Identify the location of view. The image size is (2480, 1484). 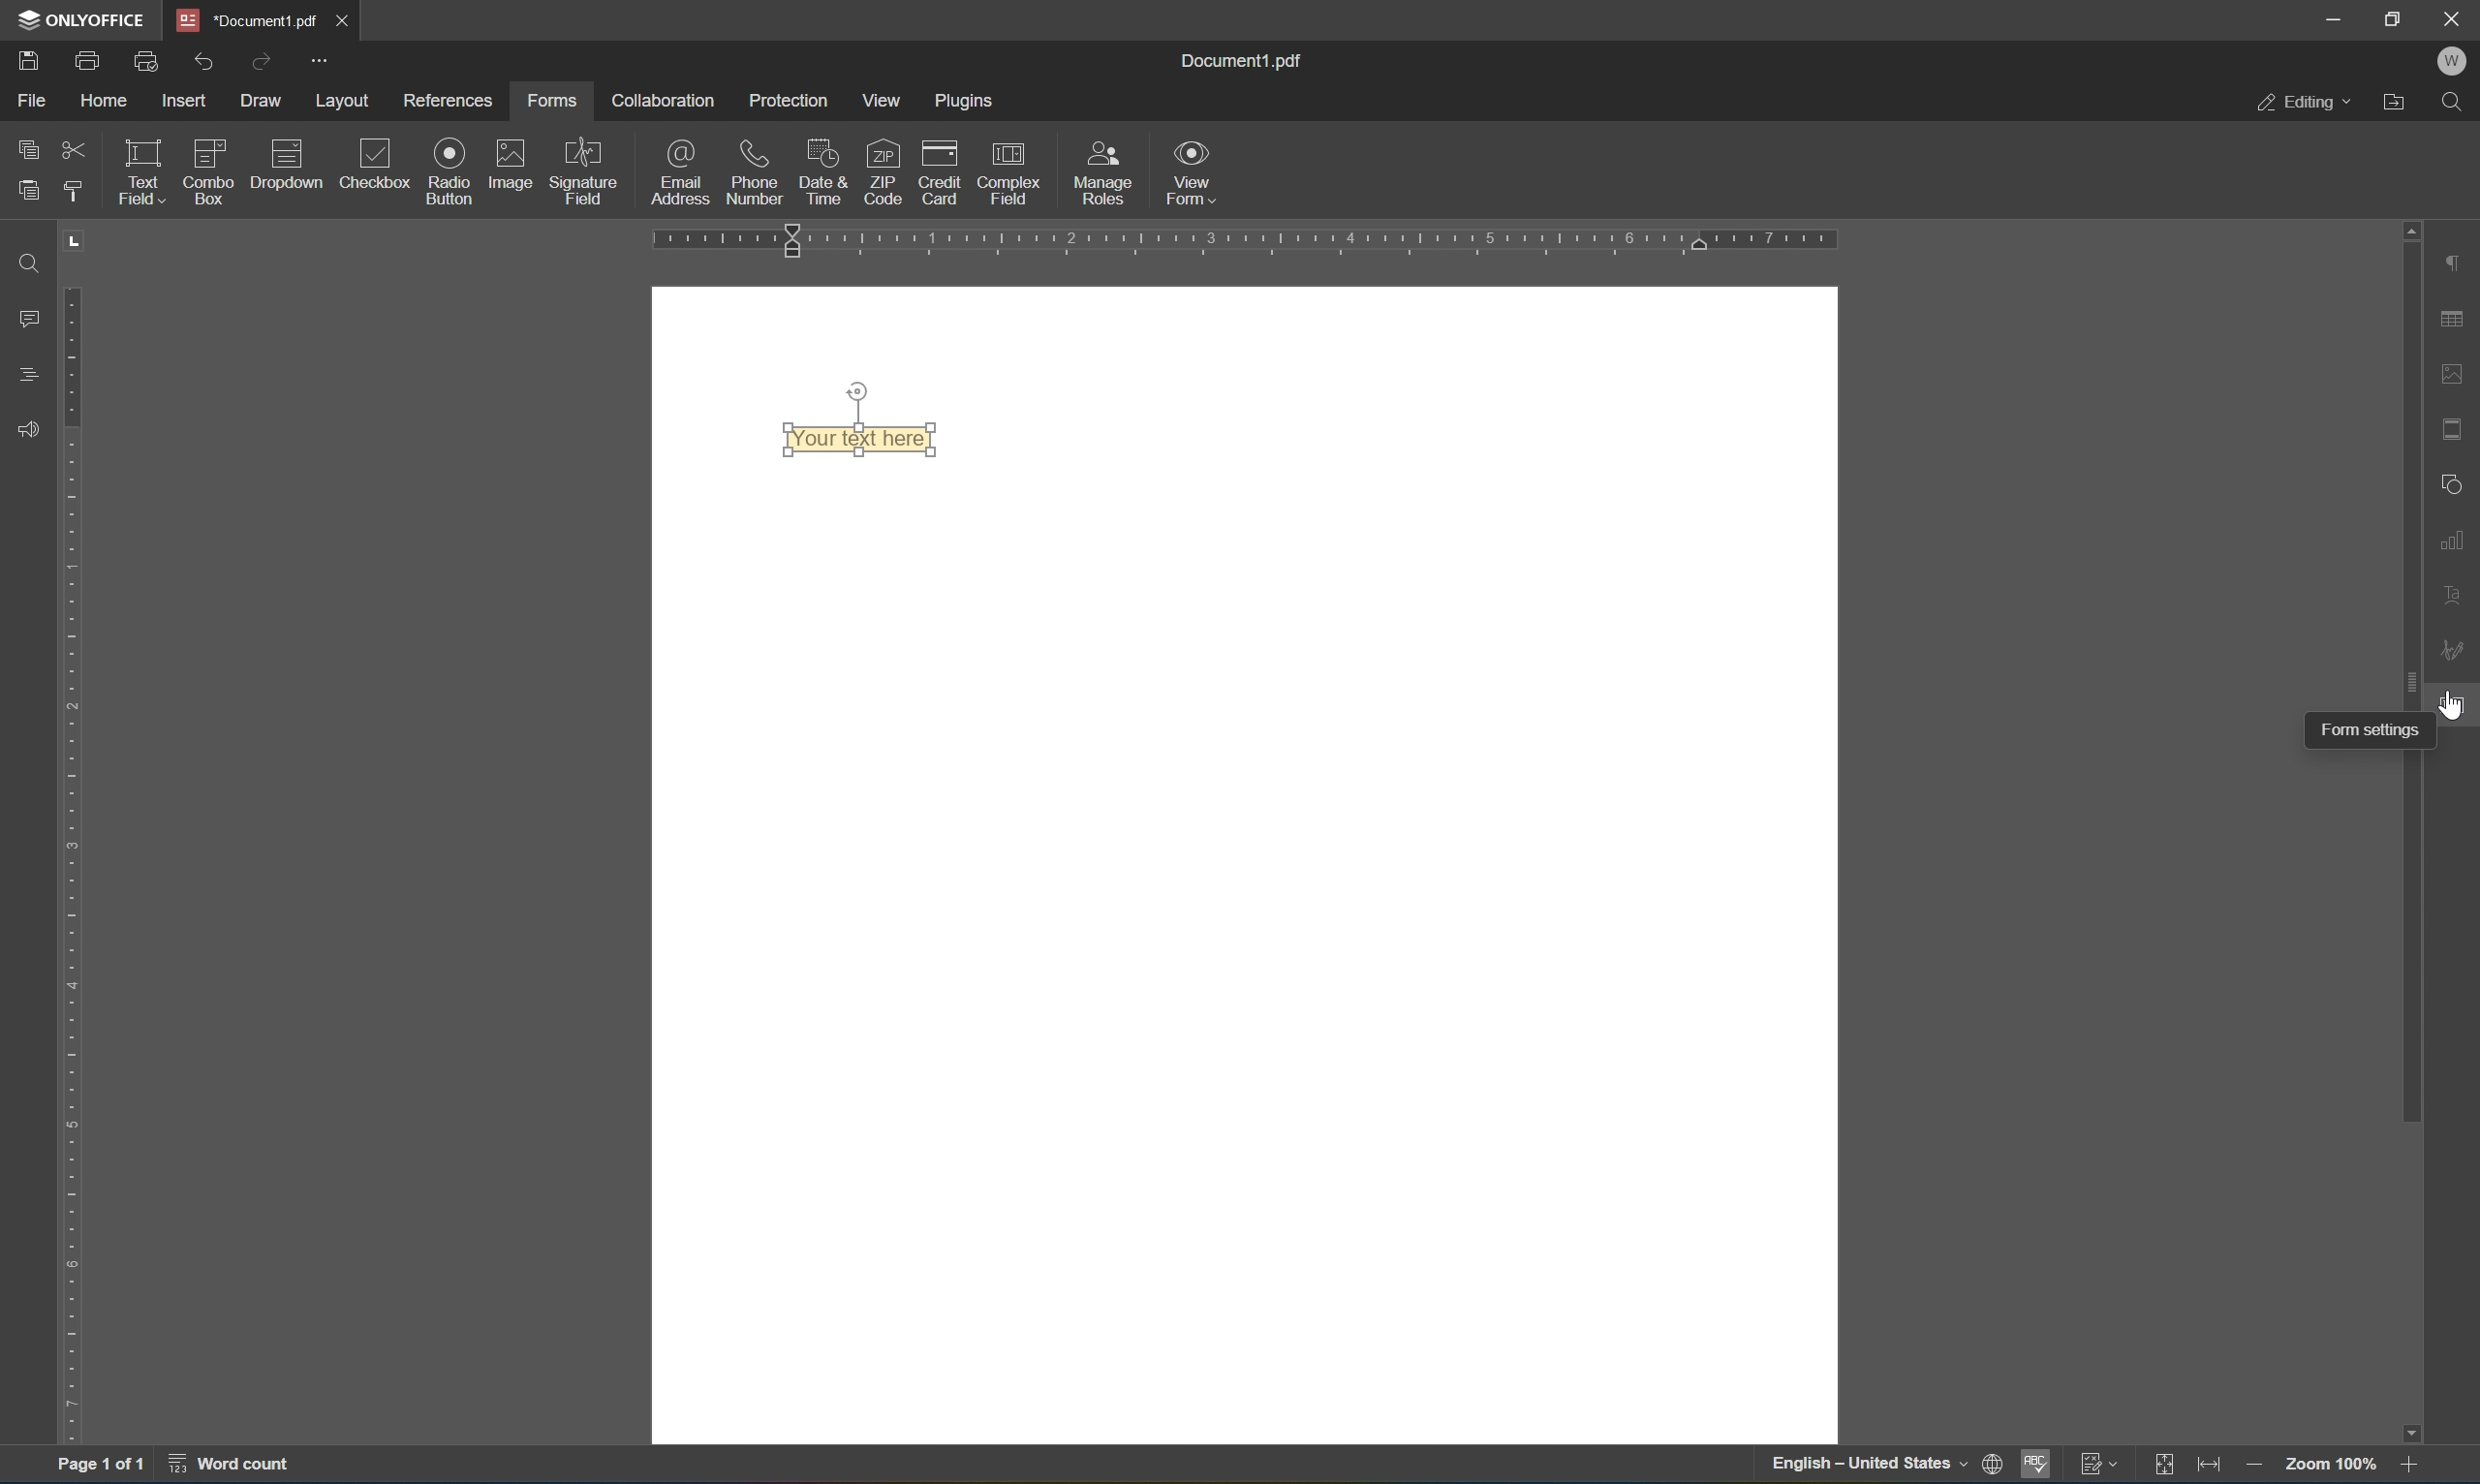
(888, 101).